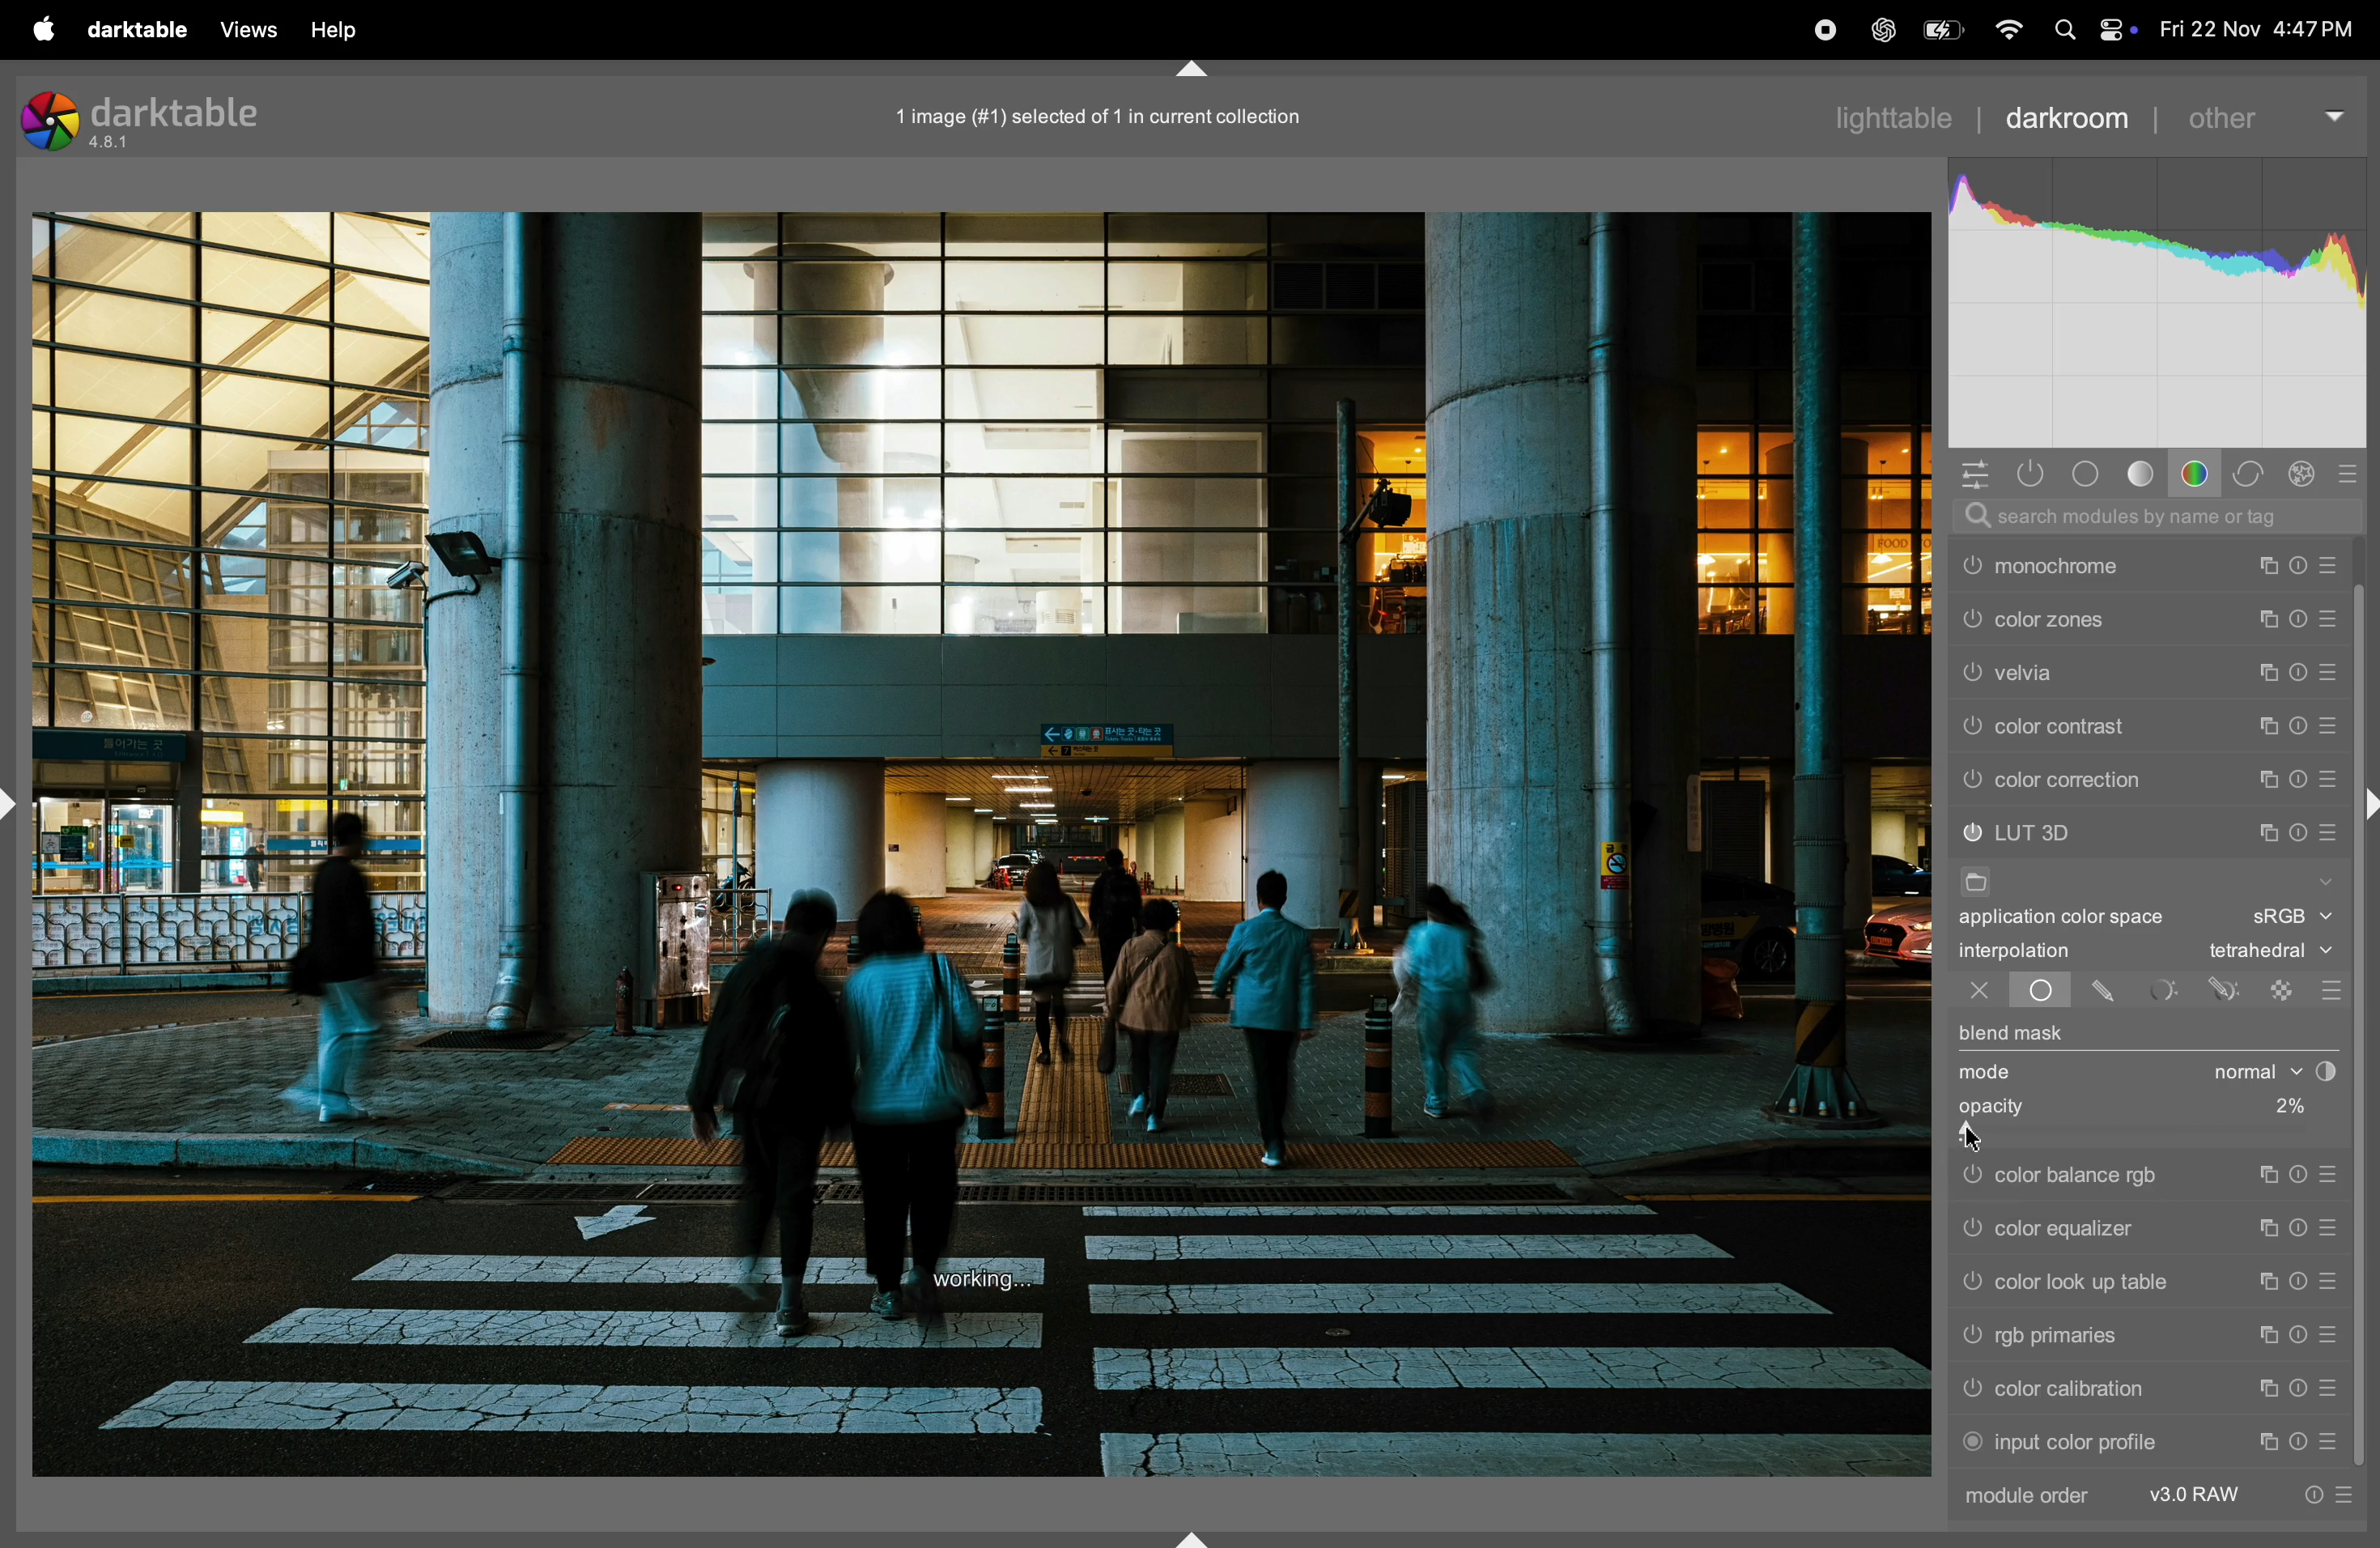  I want to click on application color space, so click(2079, 920).